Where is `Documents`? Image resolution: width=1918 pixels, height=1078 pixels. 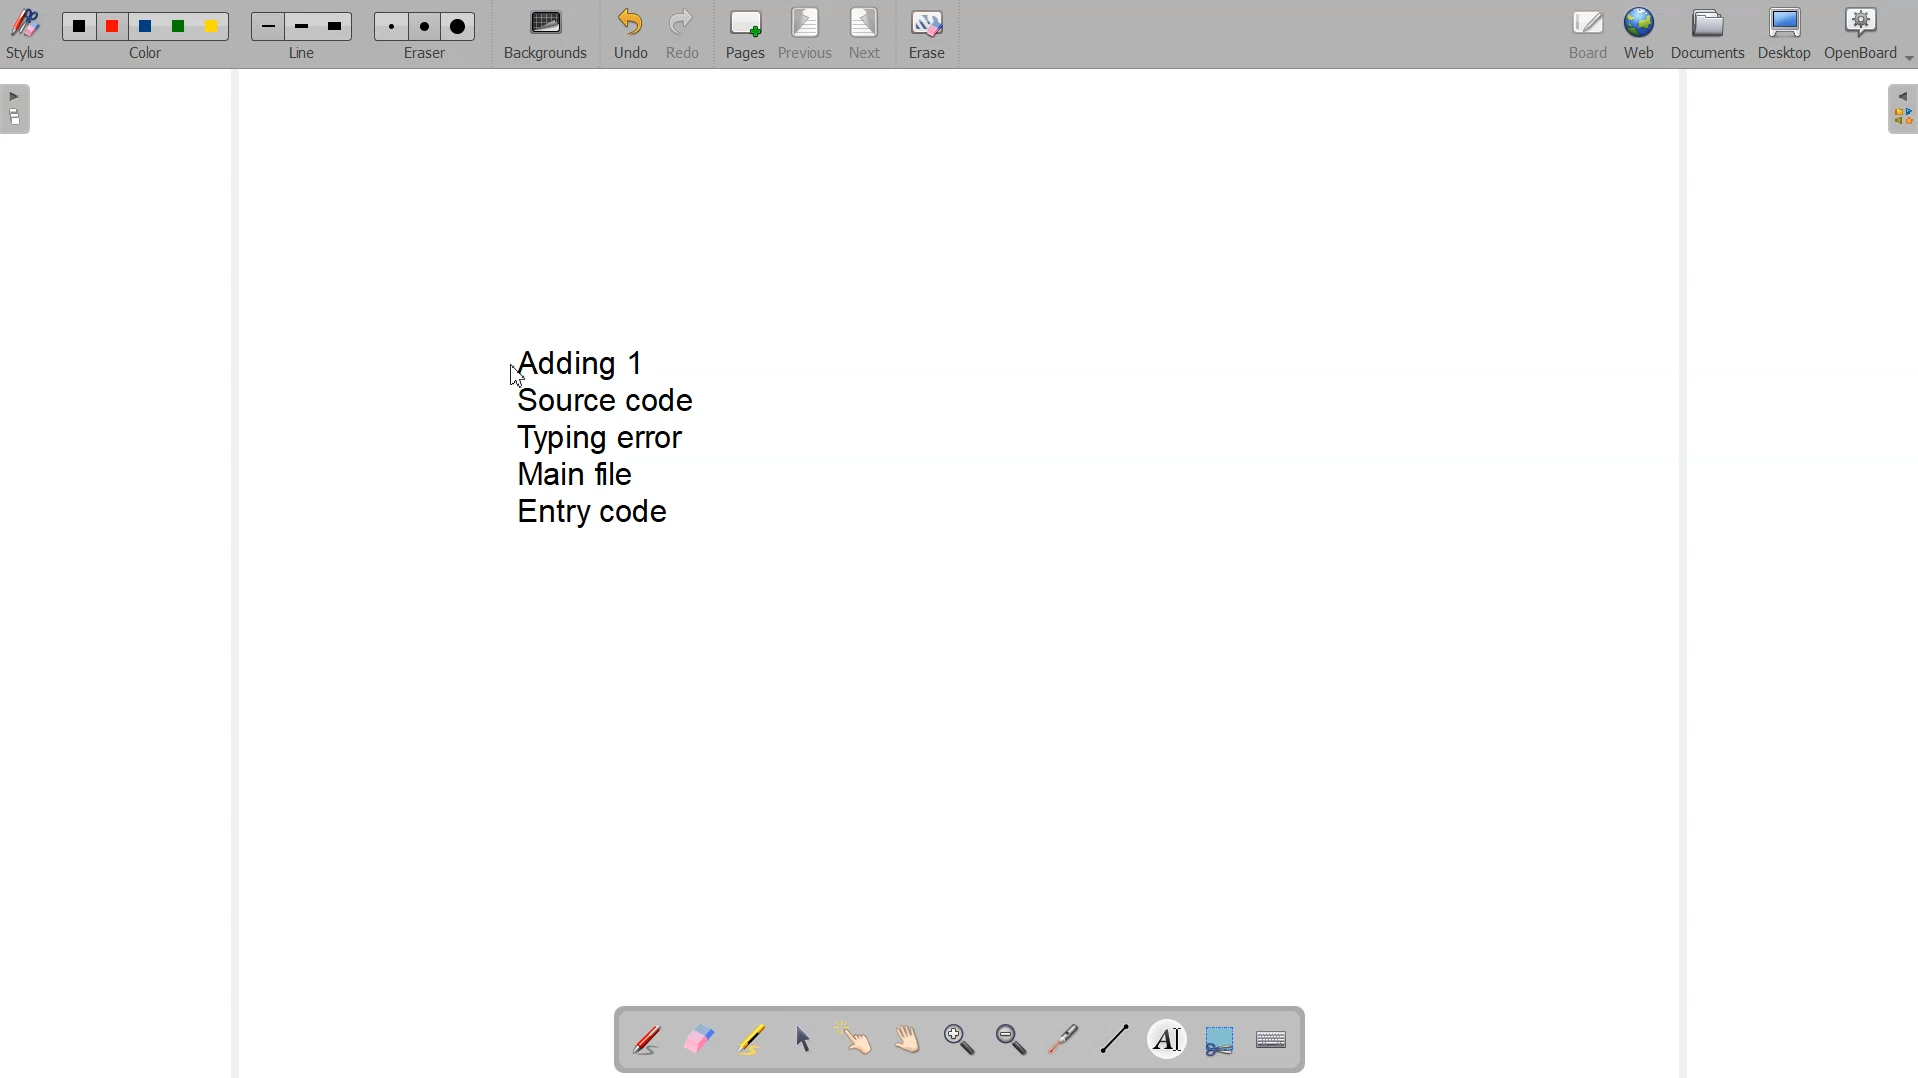 Documents is located at coordinates (1708, 36).